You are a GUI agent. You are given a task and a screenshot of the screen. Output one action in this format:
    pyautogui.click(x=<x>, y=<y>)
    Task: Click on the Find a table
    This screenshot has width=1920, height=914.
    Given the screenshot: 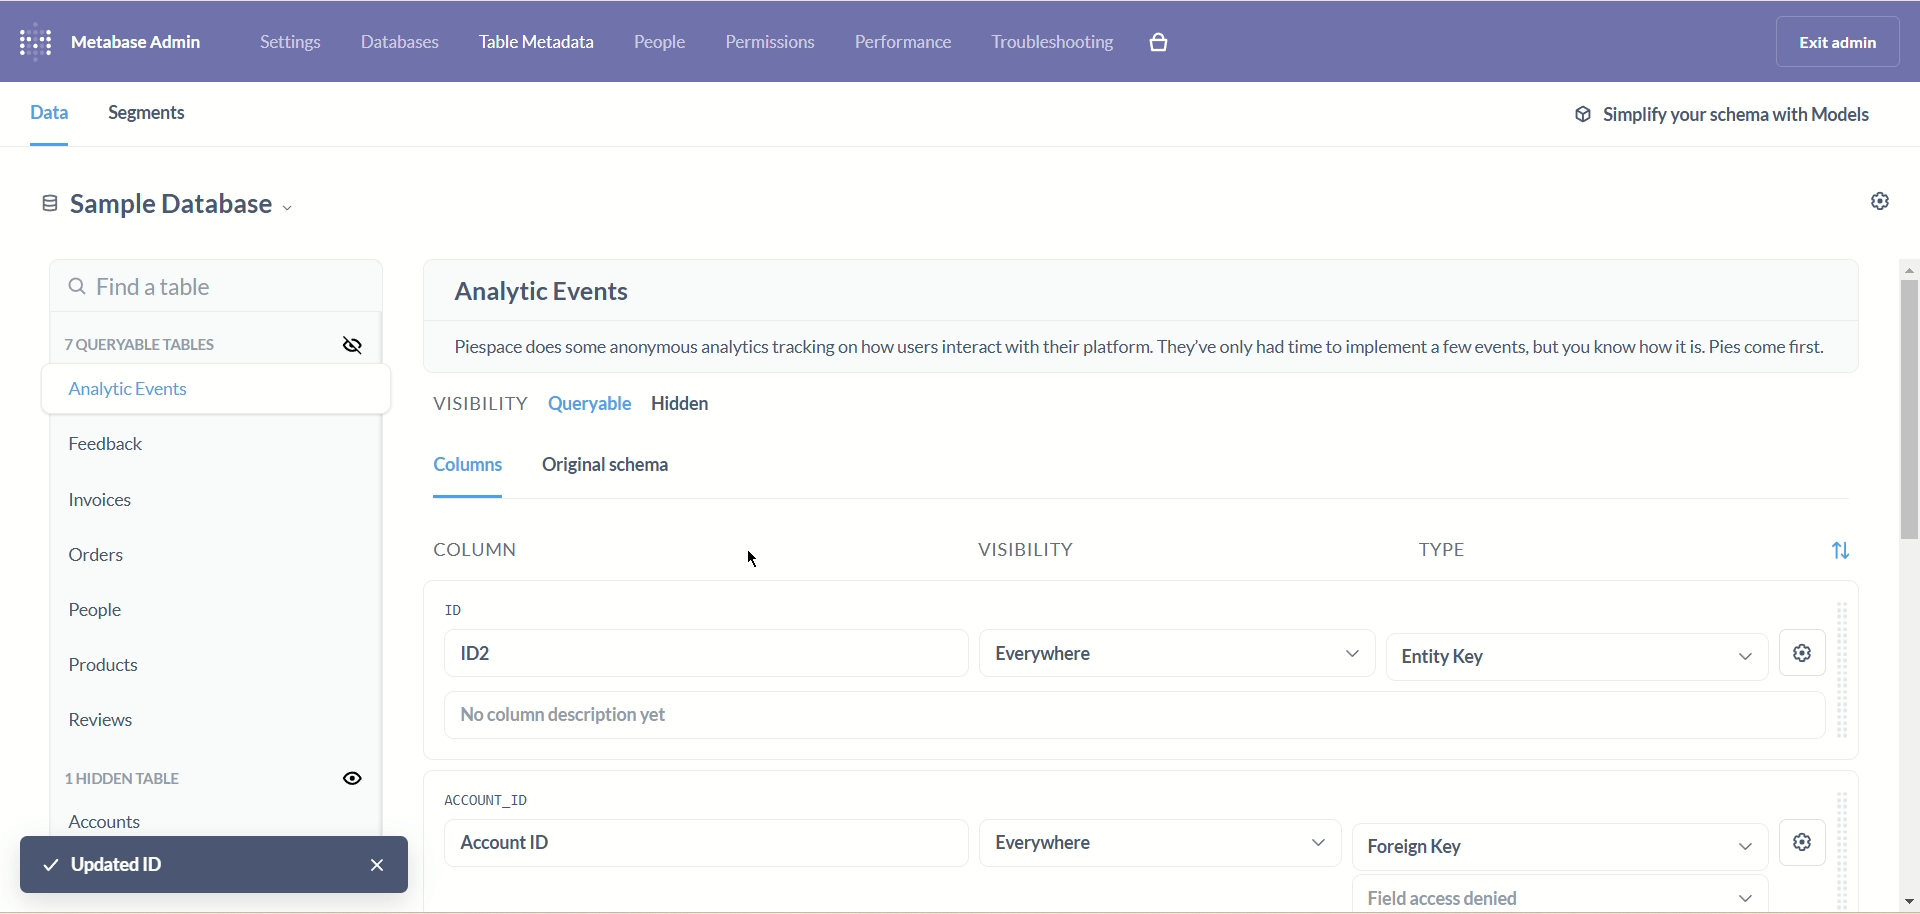 What is the action you would take?
    pyautogui.click(x=209, y=285)
    